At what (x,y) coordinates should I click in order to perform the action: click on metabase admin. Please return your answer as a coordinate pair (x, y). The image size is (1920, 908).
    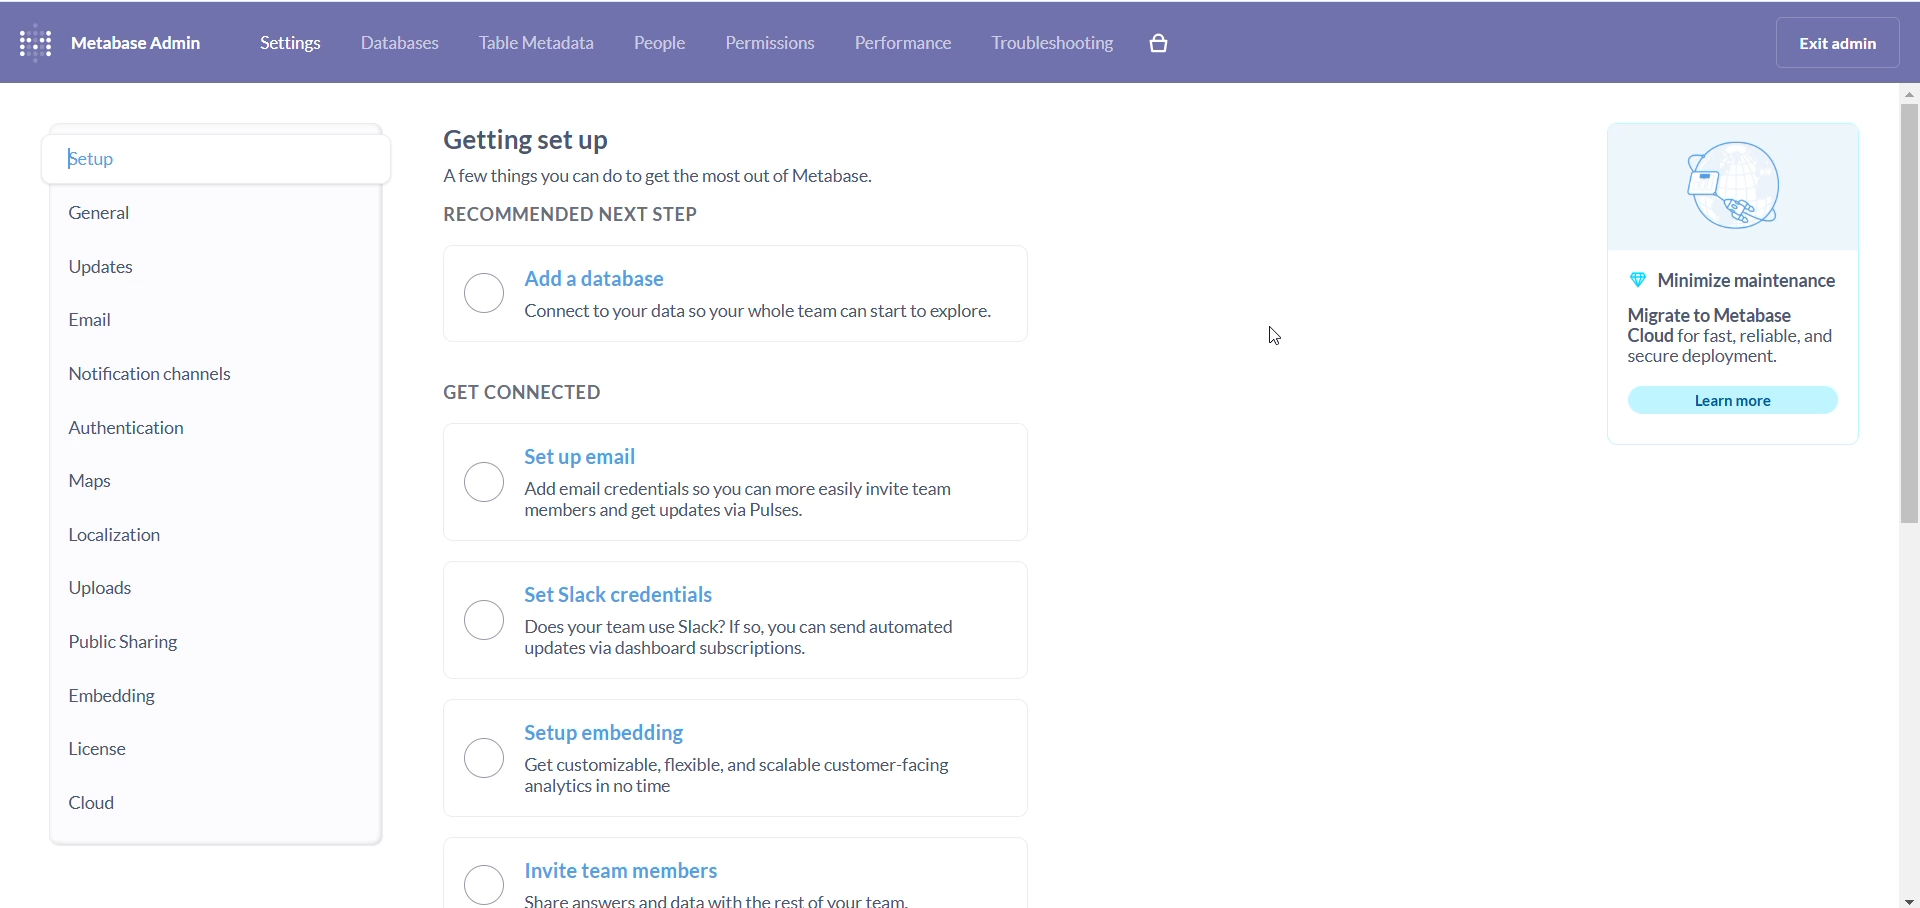
    Looking at the image, I should click on (140, 45).